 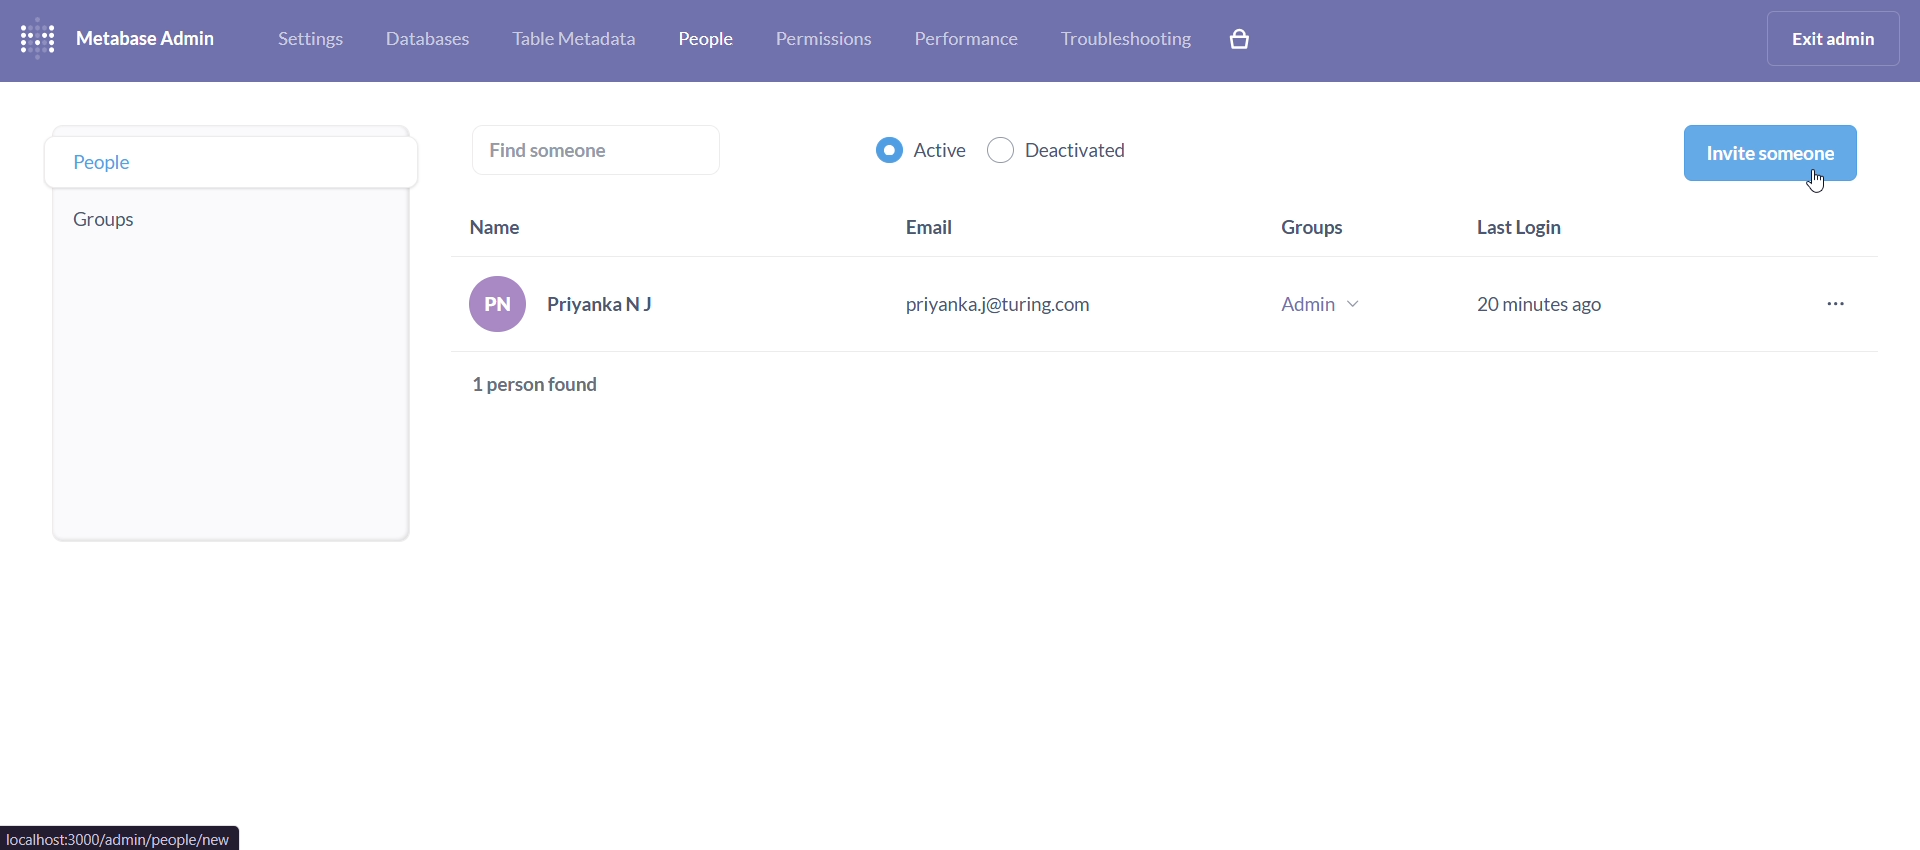 I want to click on settings, so click(x=308, y=38).